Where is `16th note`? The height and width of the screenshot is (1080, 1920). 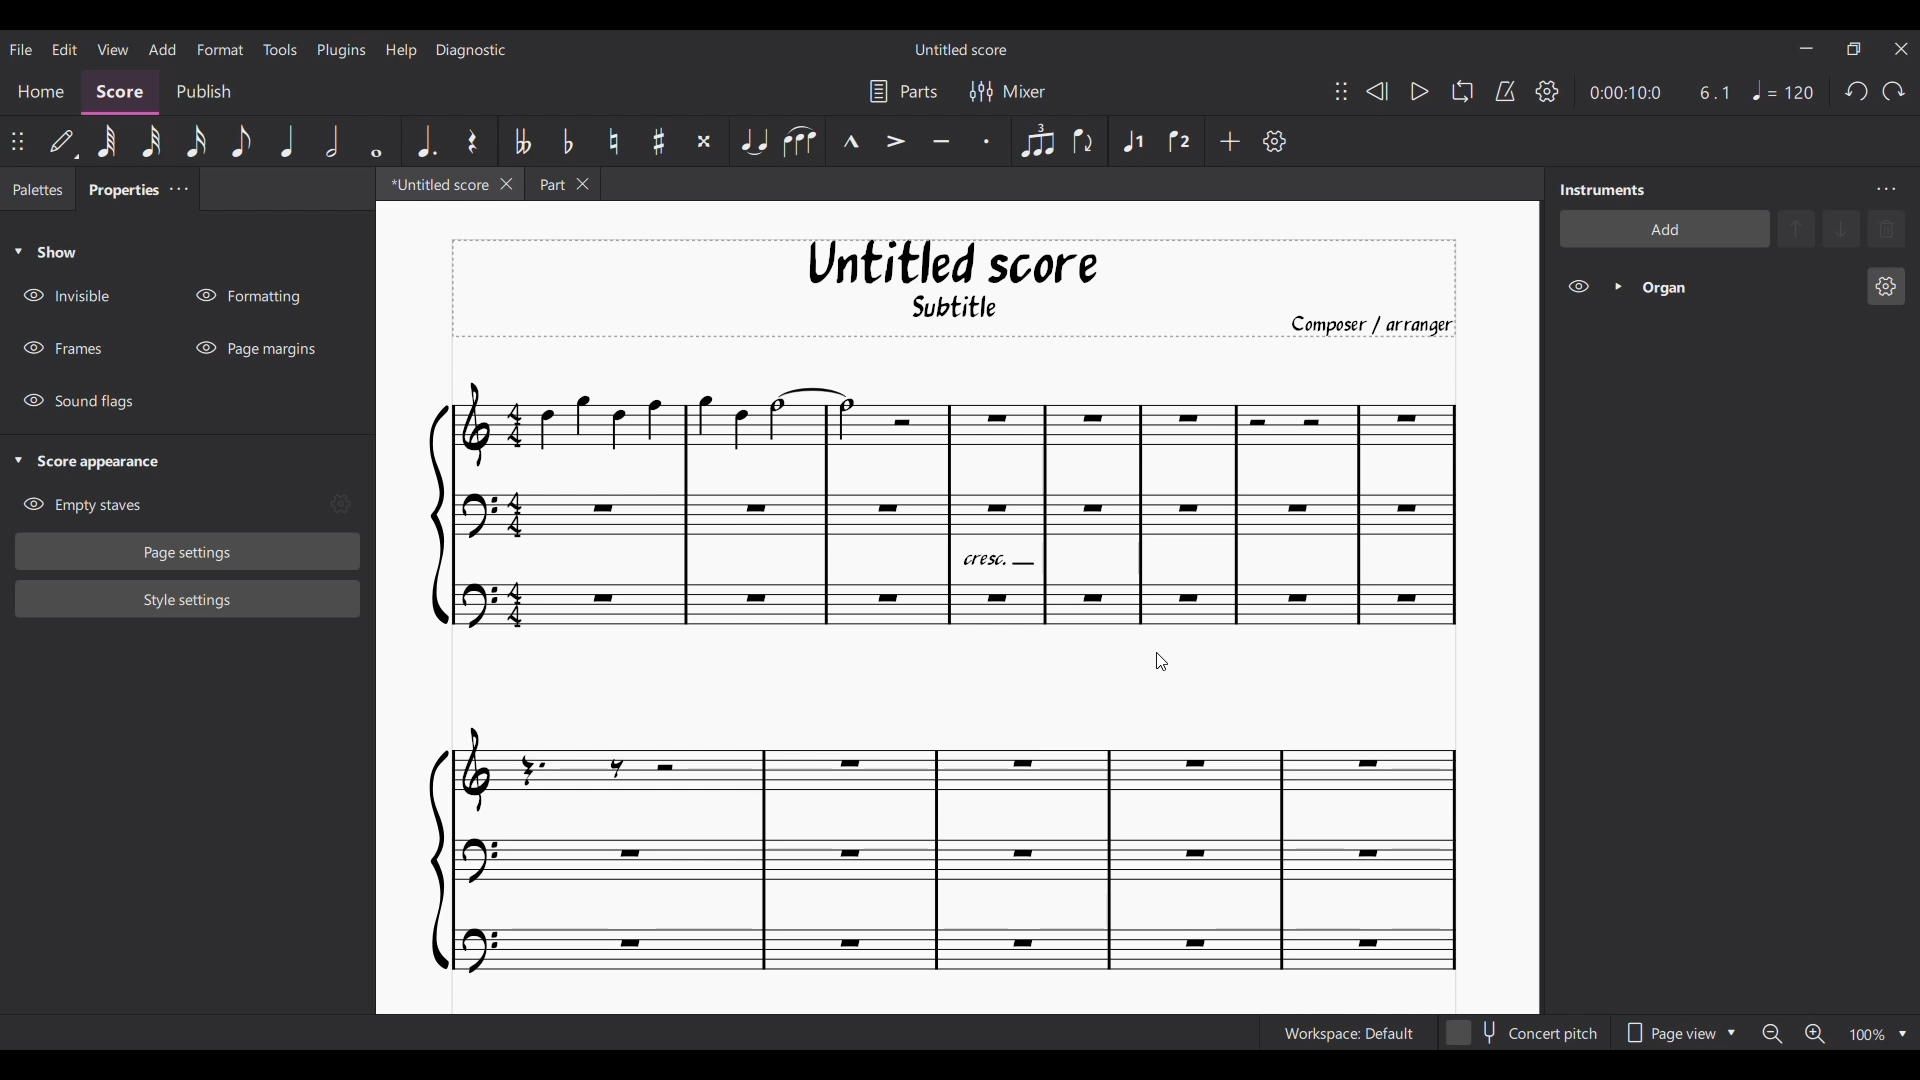 16th note is located at coordinates (196, 142).